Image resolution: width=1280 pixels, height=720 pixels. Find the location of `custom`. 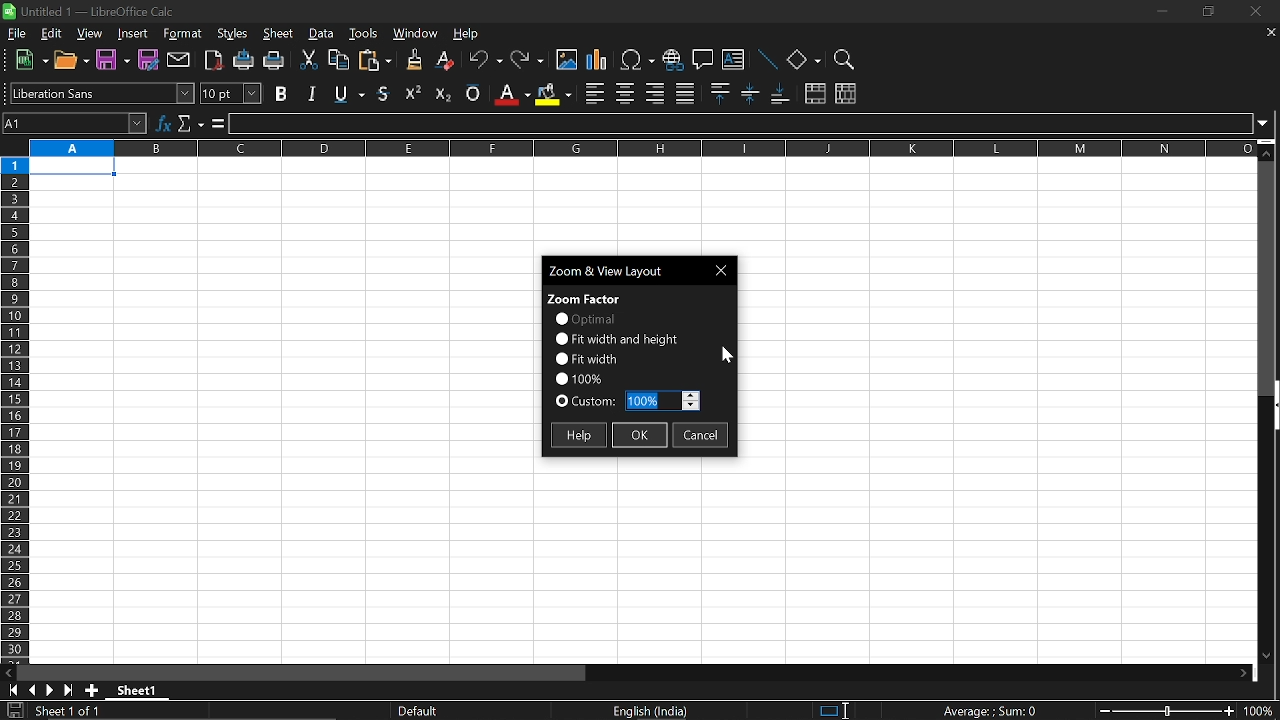

custom is located at coordinates (586, 403).